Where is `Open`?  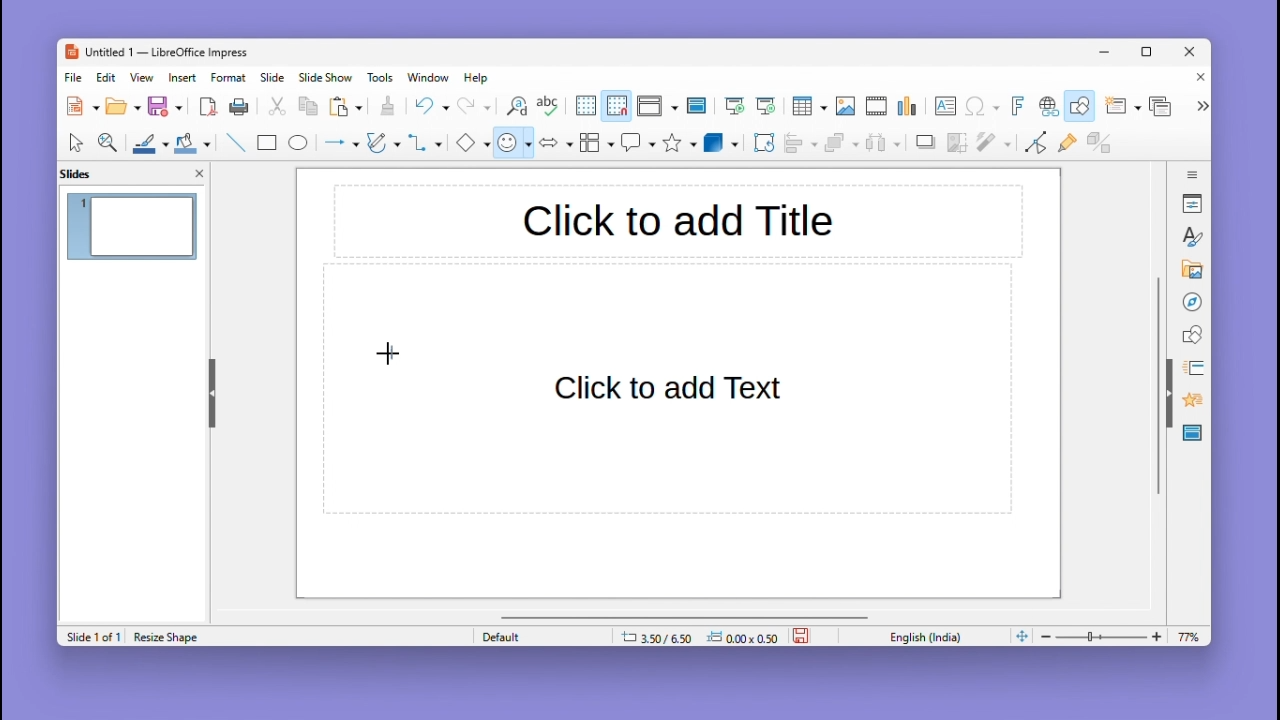 Open is located at coordinates (123, 107).